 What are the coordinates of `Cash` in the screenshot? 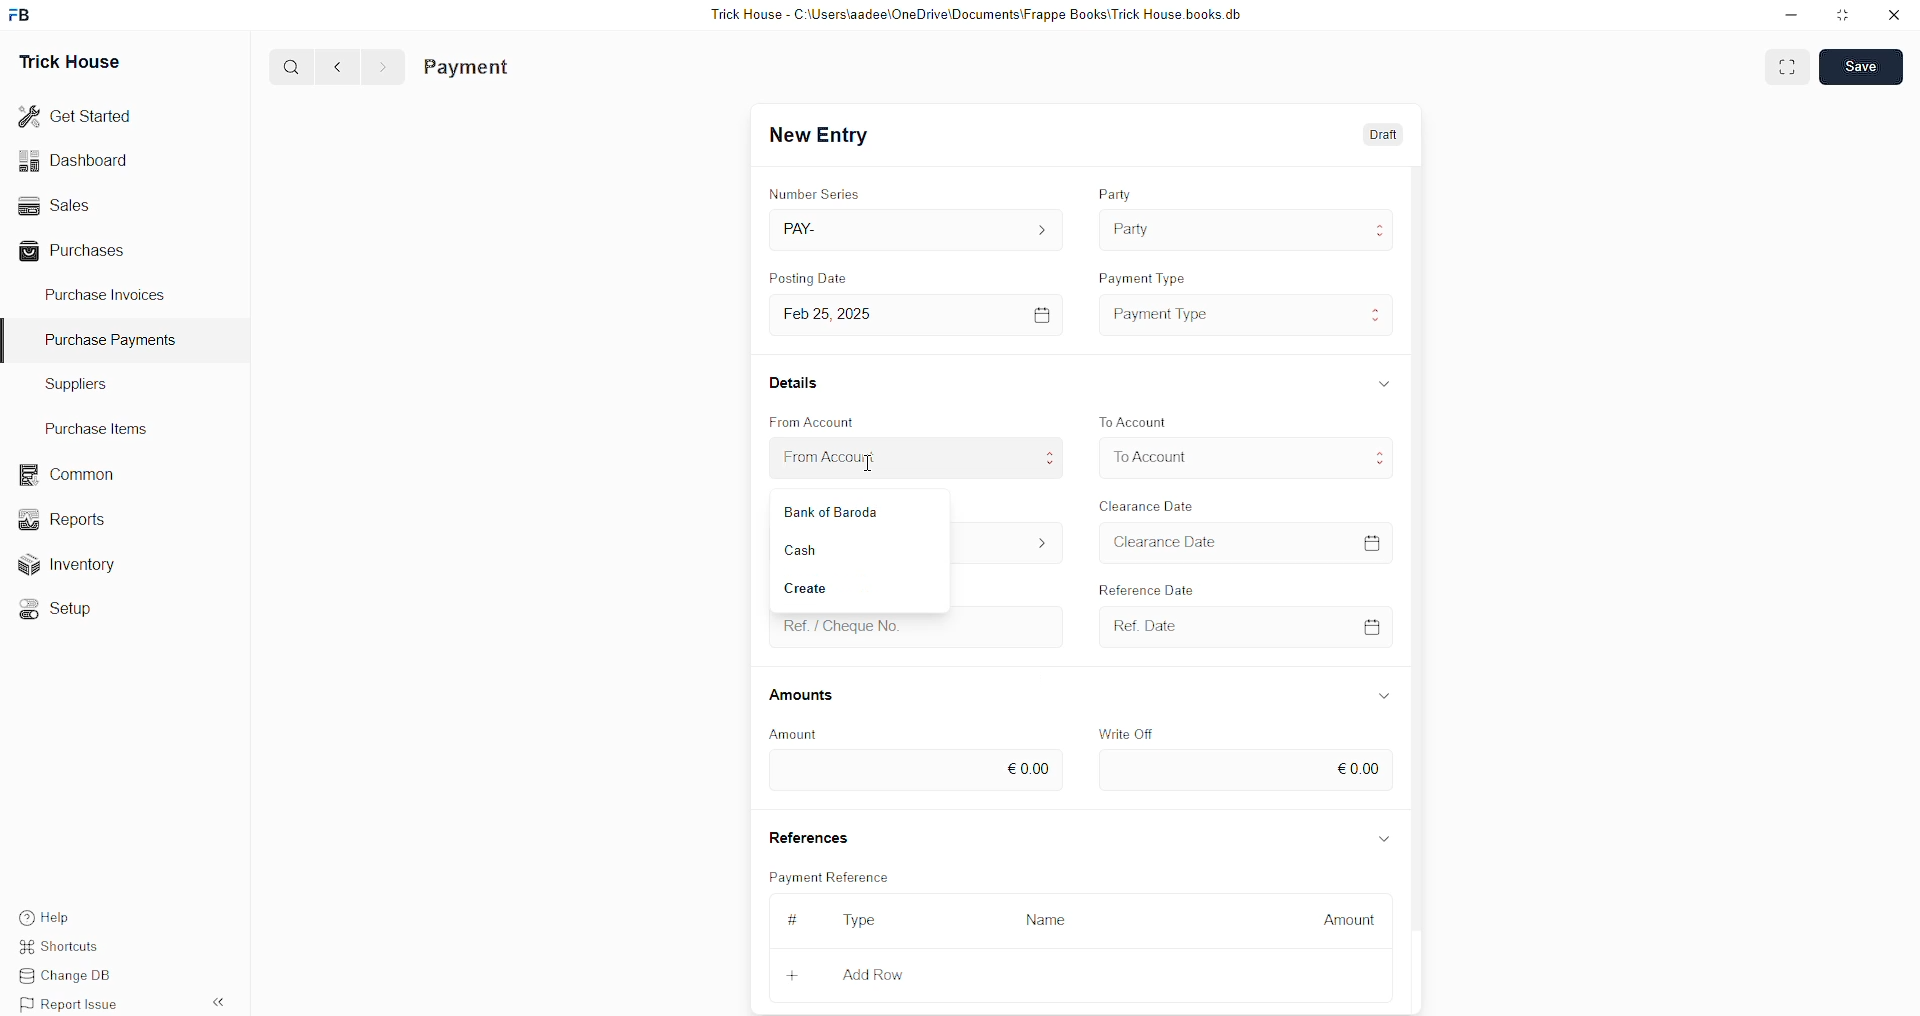 It's located at (834, 545).